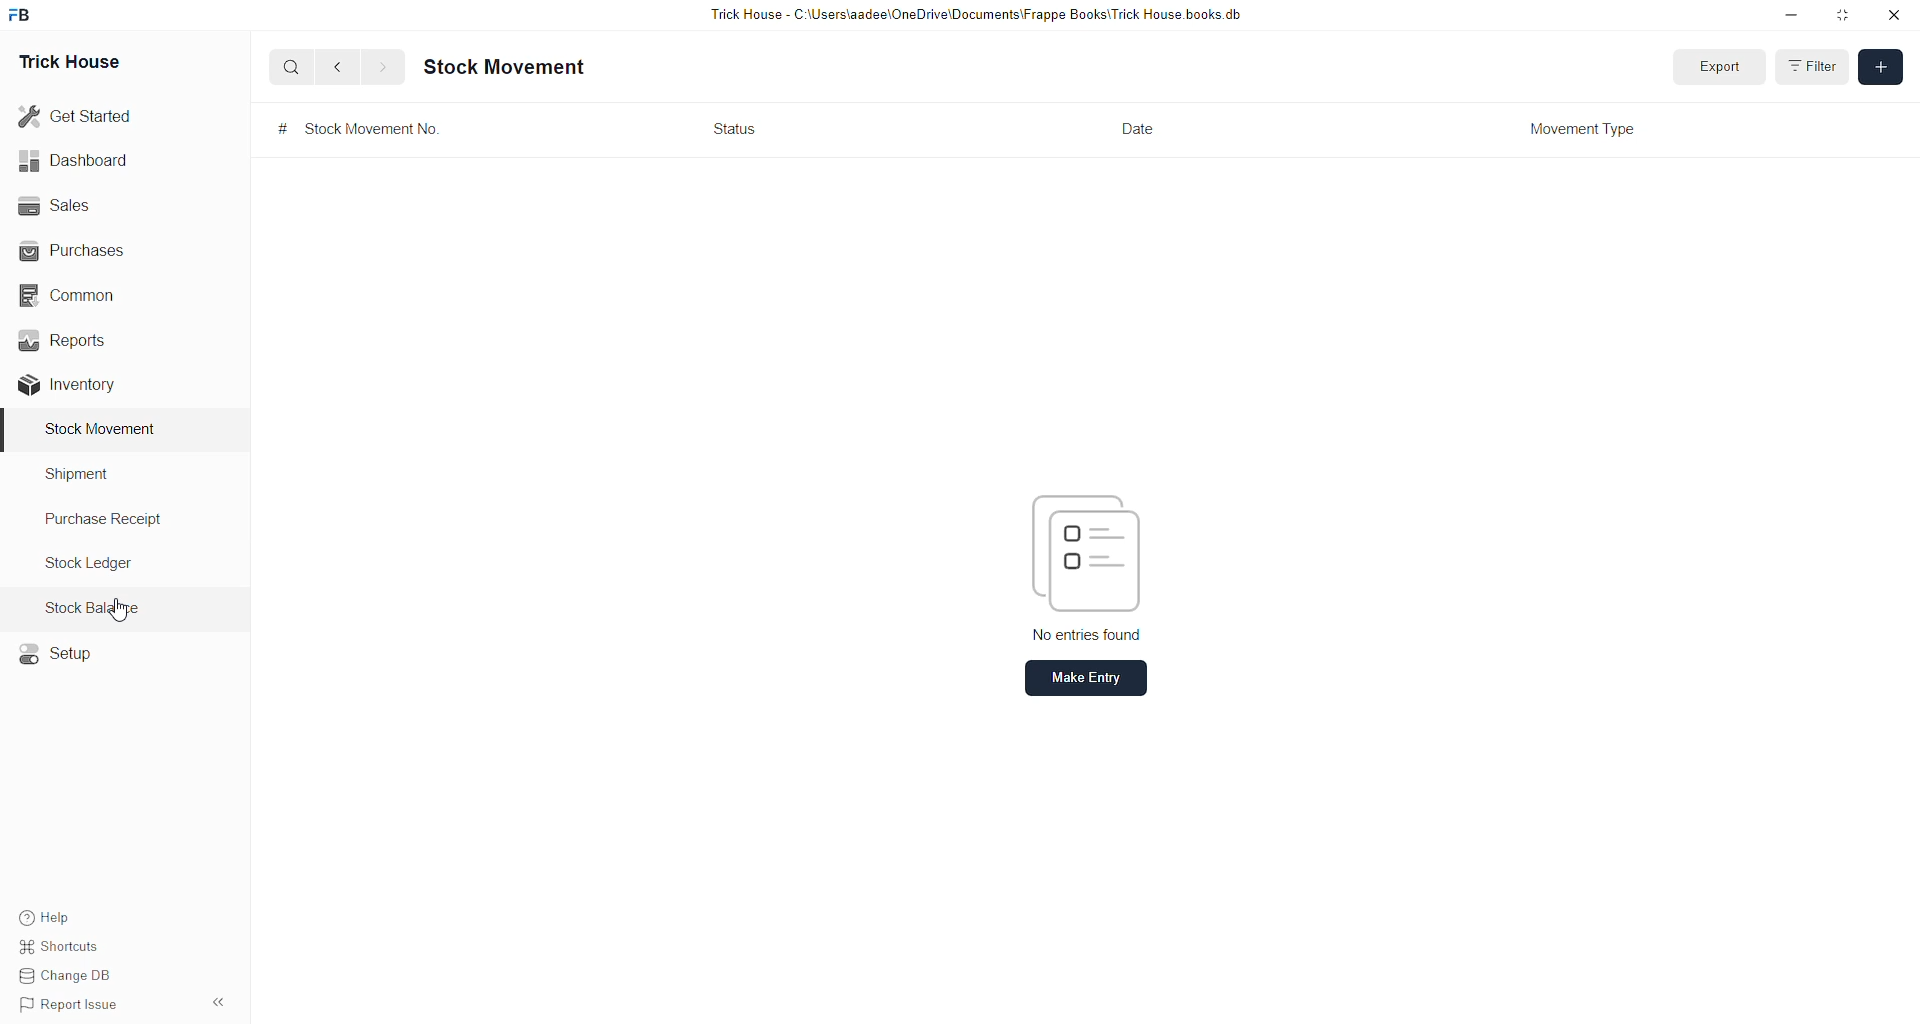 The image size is (1920, 1024). What do you see at coordinates (112, 522) in the screenshot?
I see `Purchase Receipt` at bounding box center [112, 522].